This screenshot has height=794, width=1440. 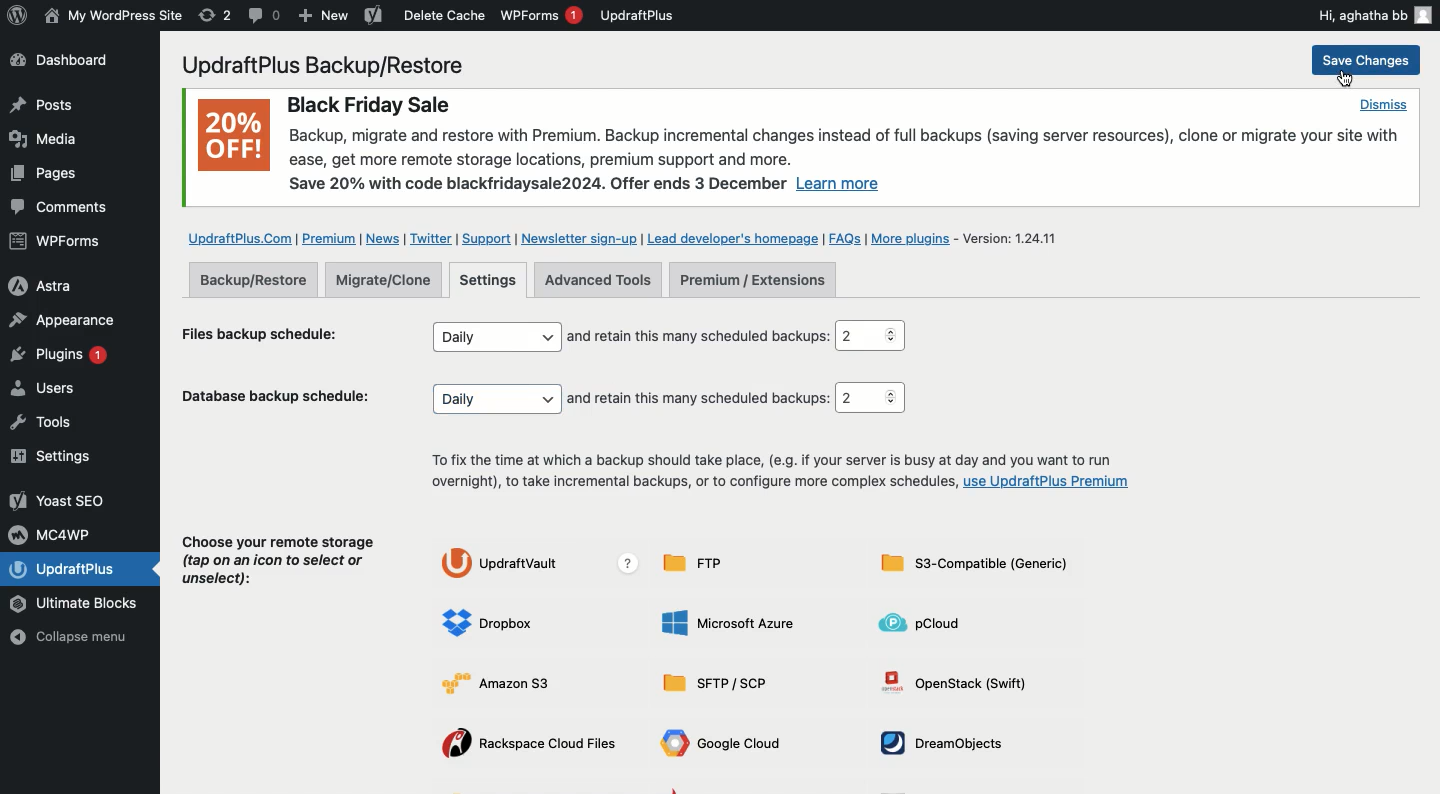 I want to click on Cursor, so click(x=1345, y=78).